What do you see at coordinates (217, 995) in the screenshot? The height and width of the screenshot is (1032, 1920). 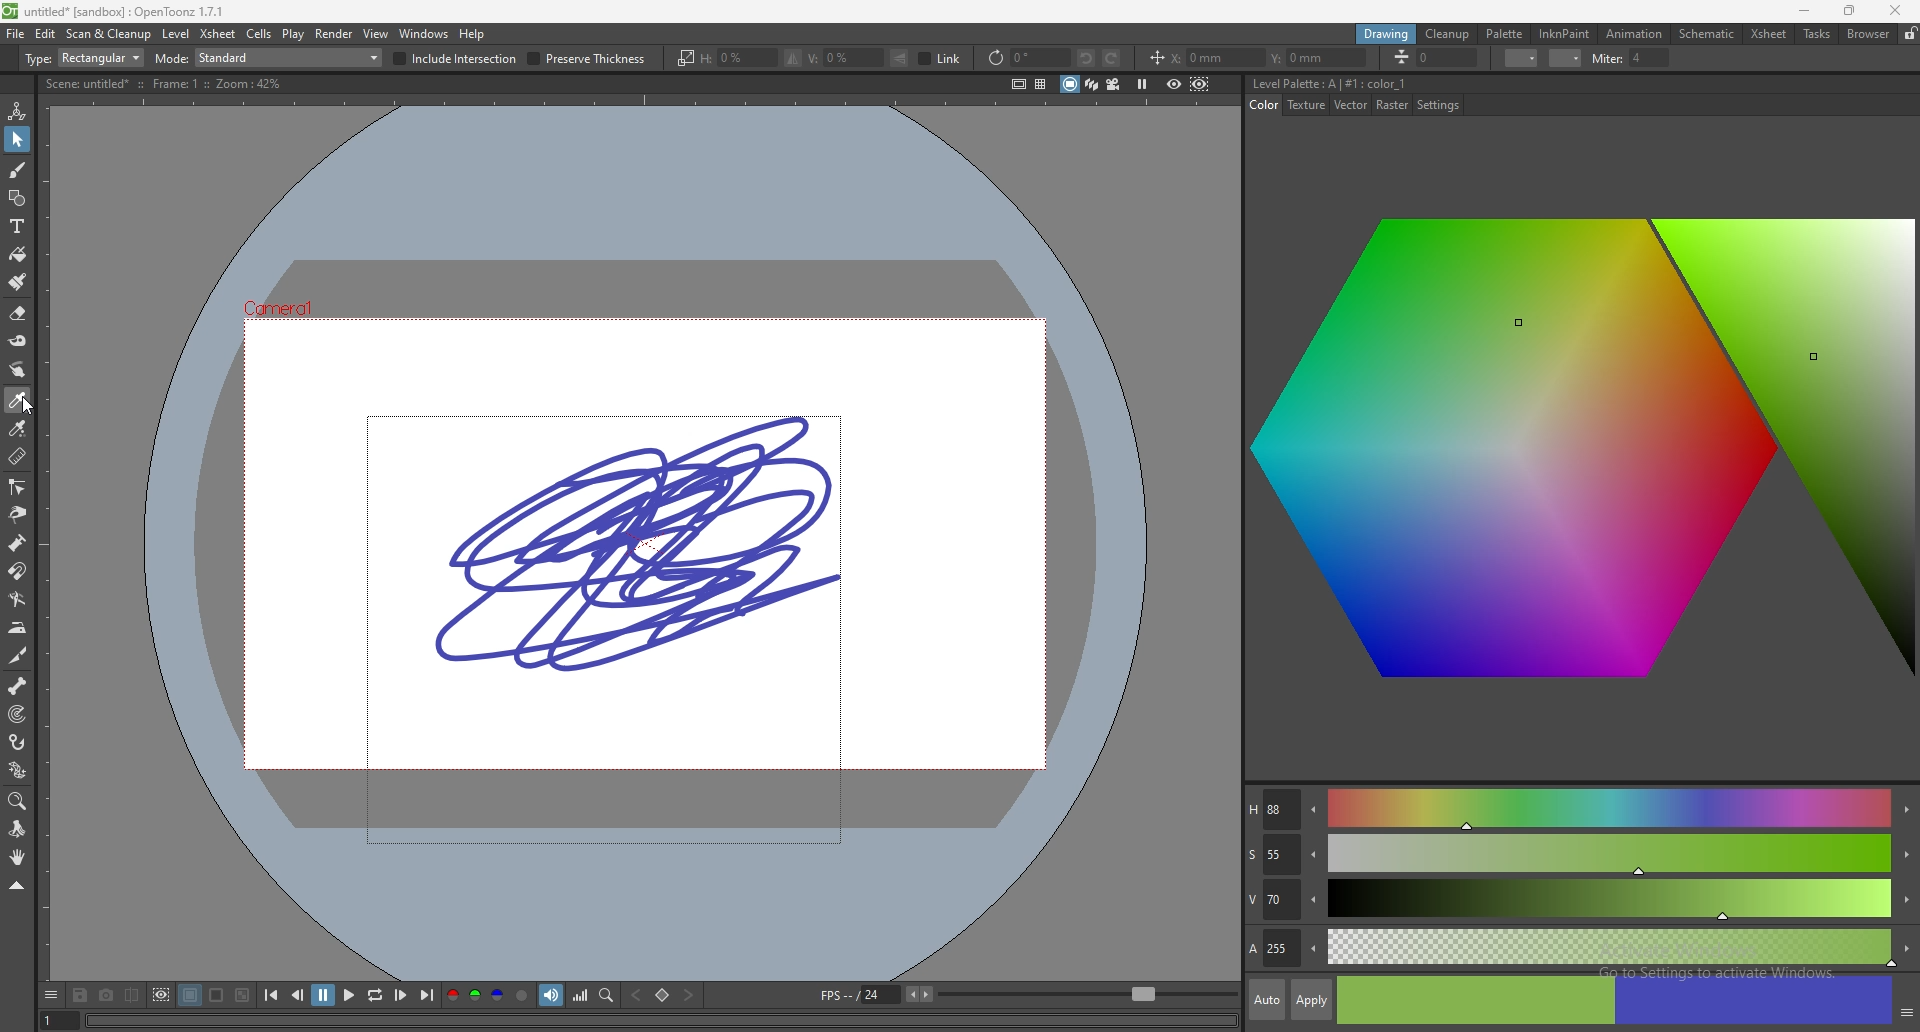 I see `white background` at bounding box center [217, 995].